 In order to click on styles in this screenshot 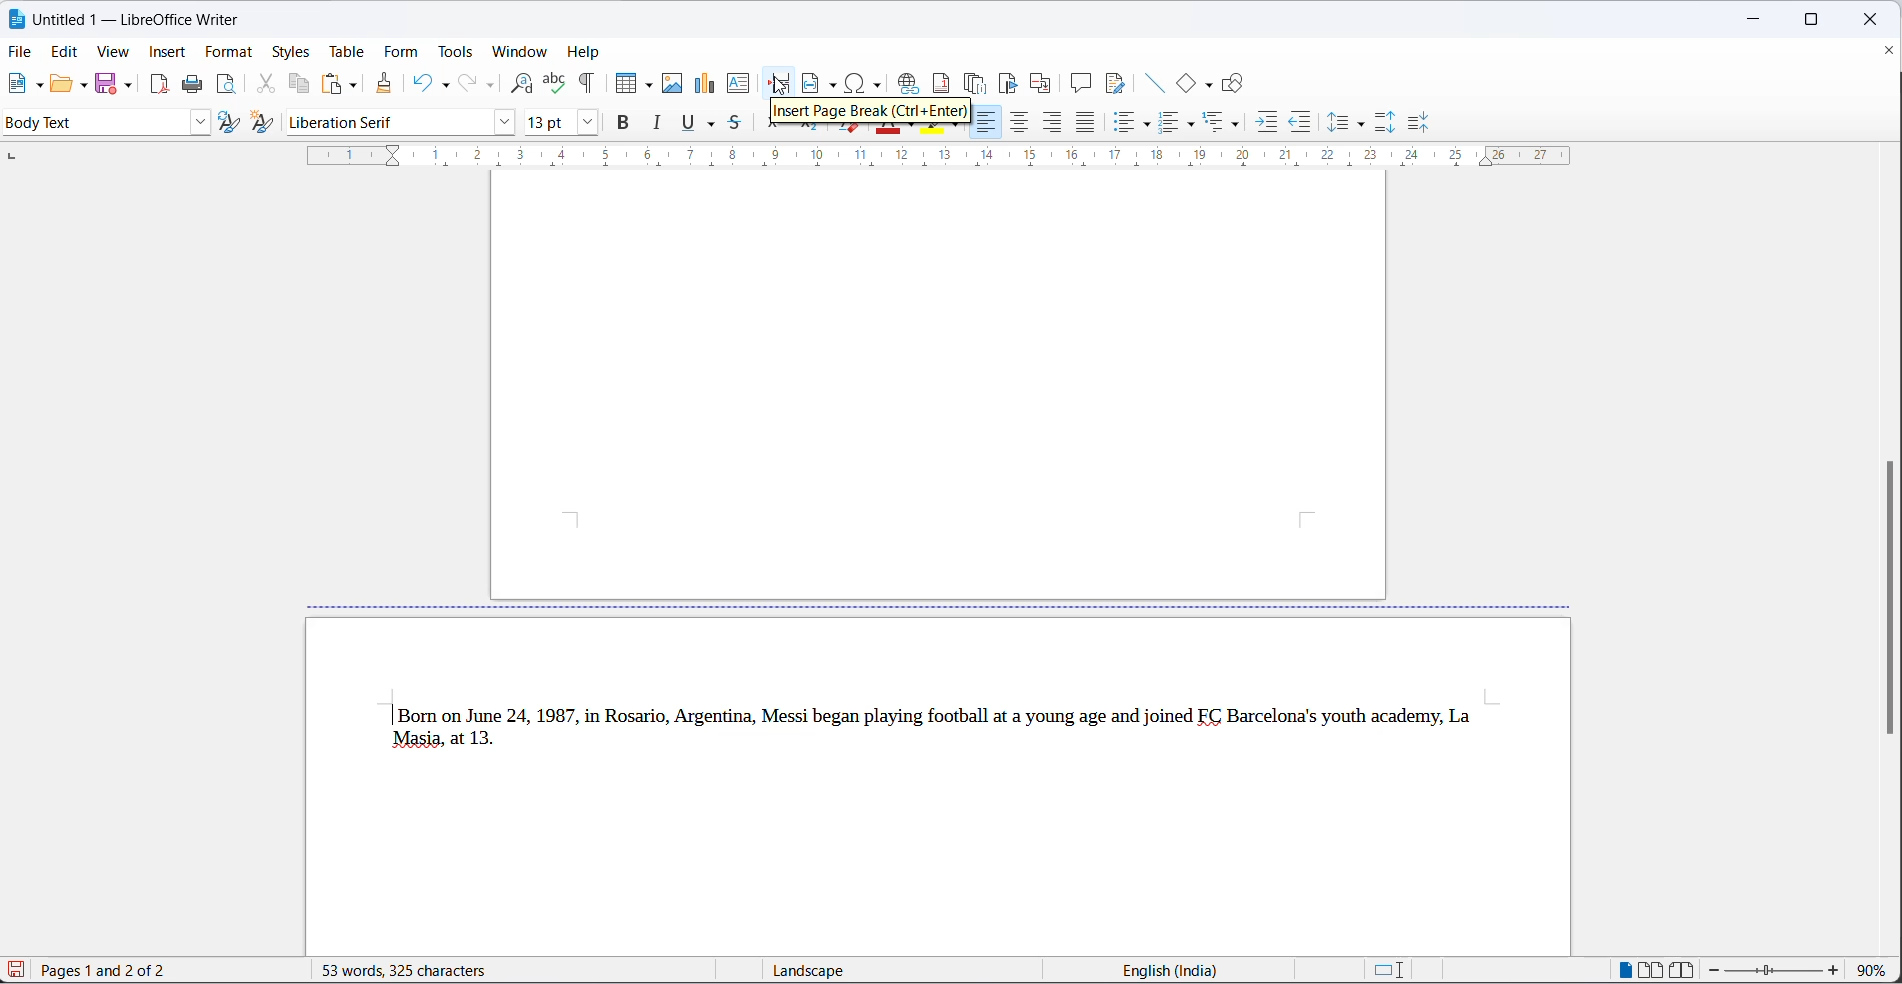, I will do `click(295, 51)`.